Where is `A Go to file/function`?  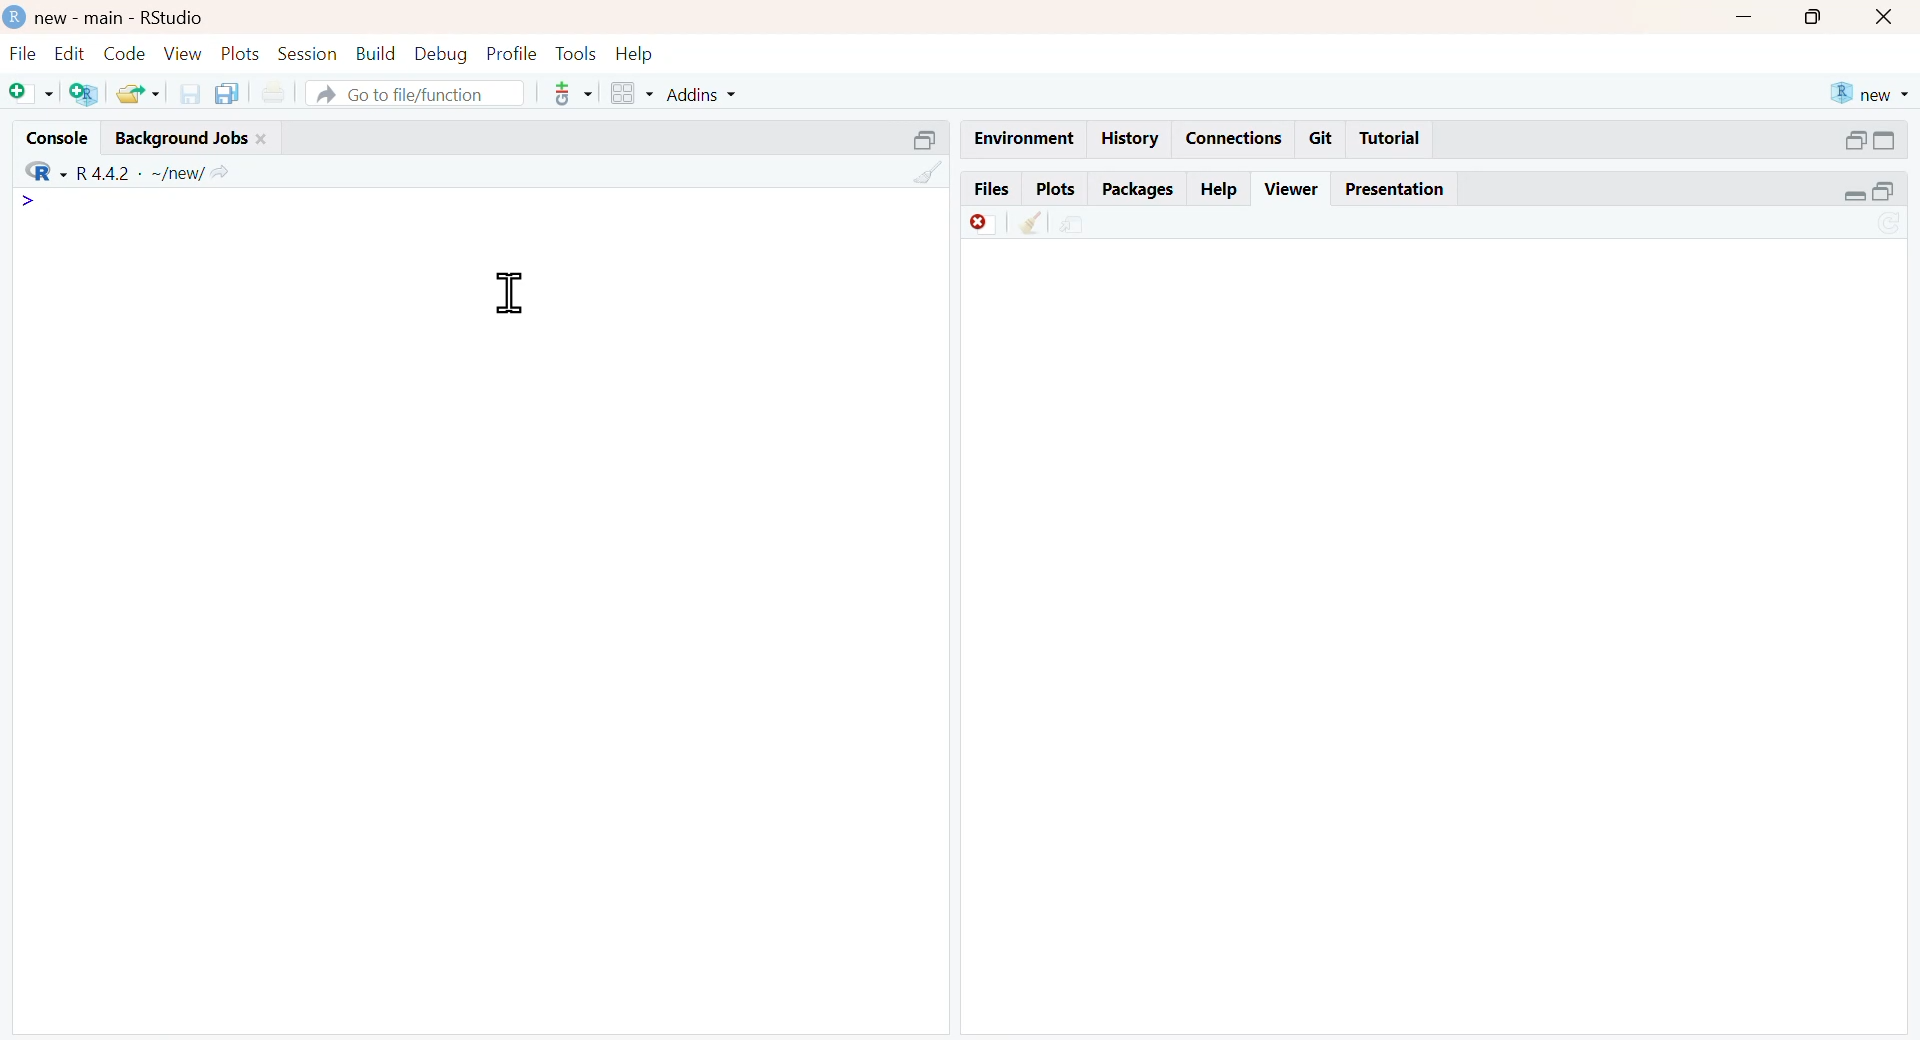 A Go to file/function is located at coordinates (413, 94).